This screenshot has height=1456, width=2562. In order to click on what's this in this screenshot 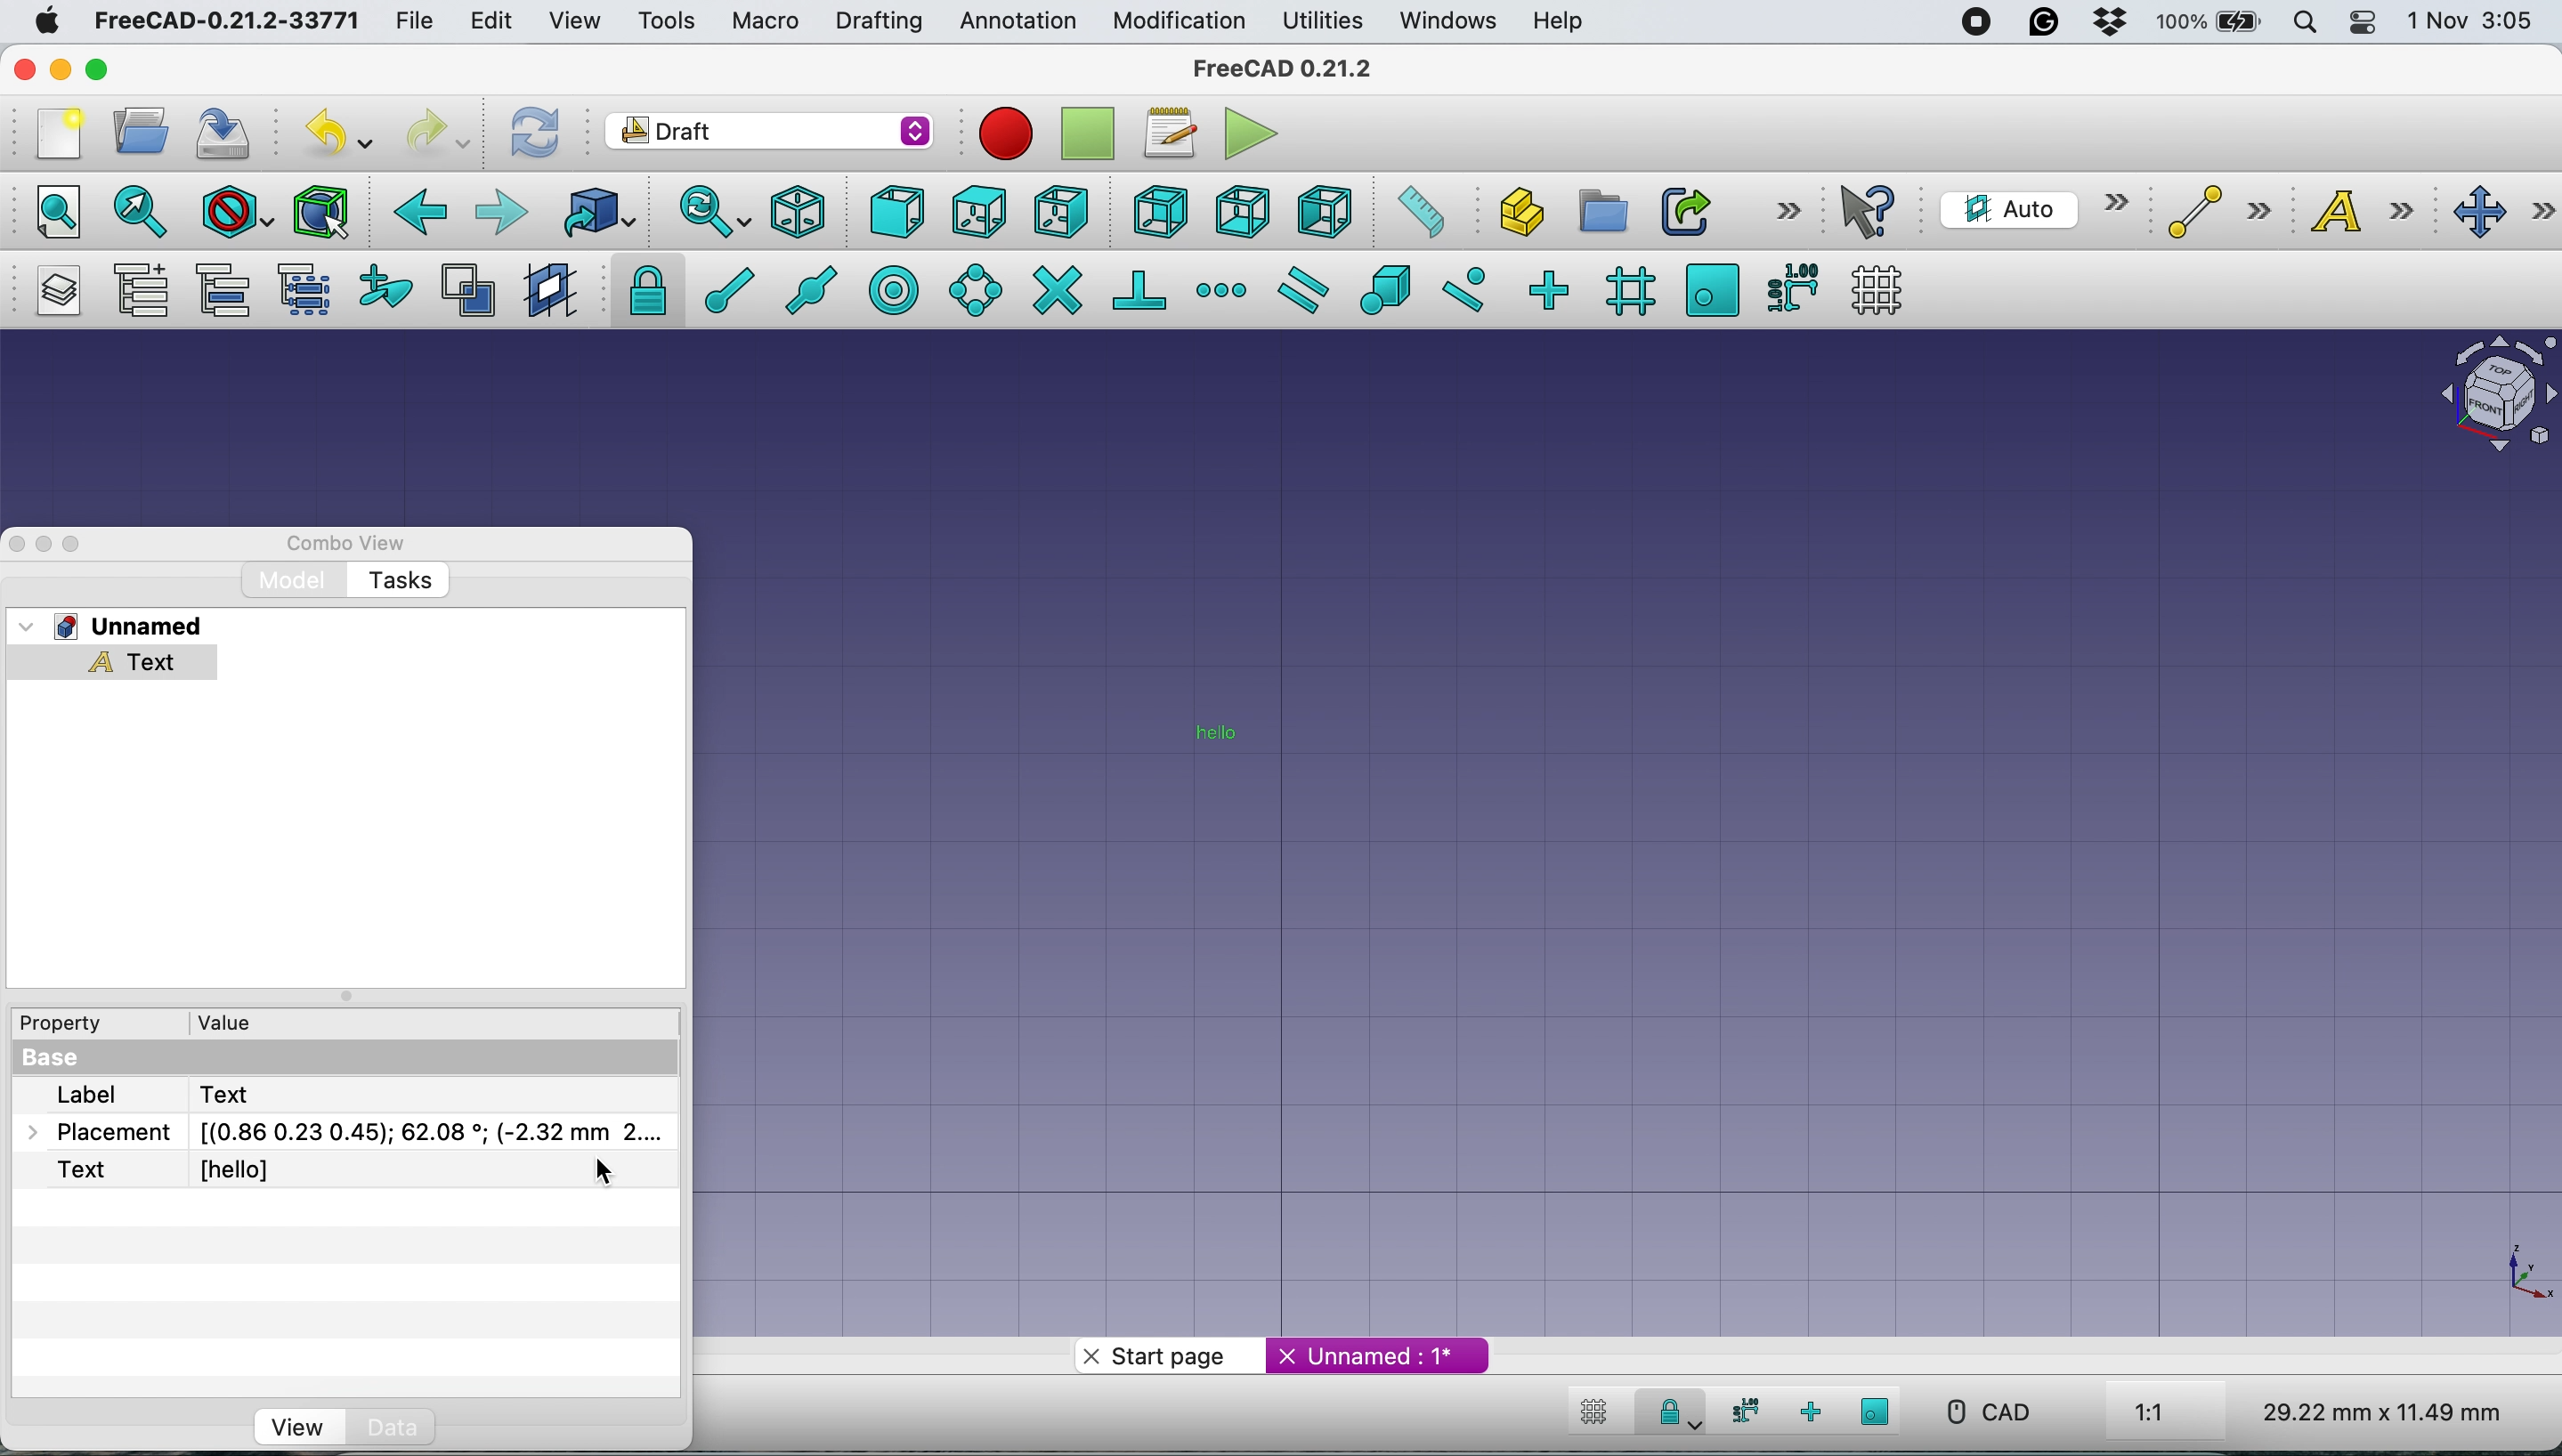, I will do `click(1876, 210)`.